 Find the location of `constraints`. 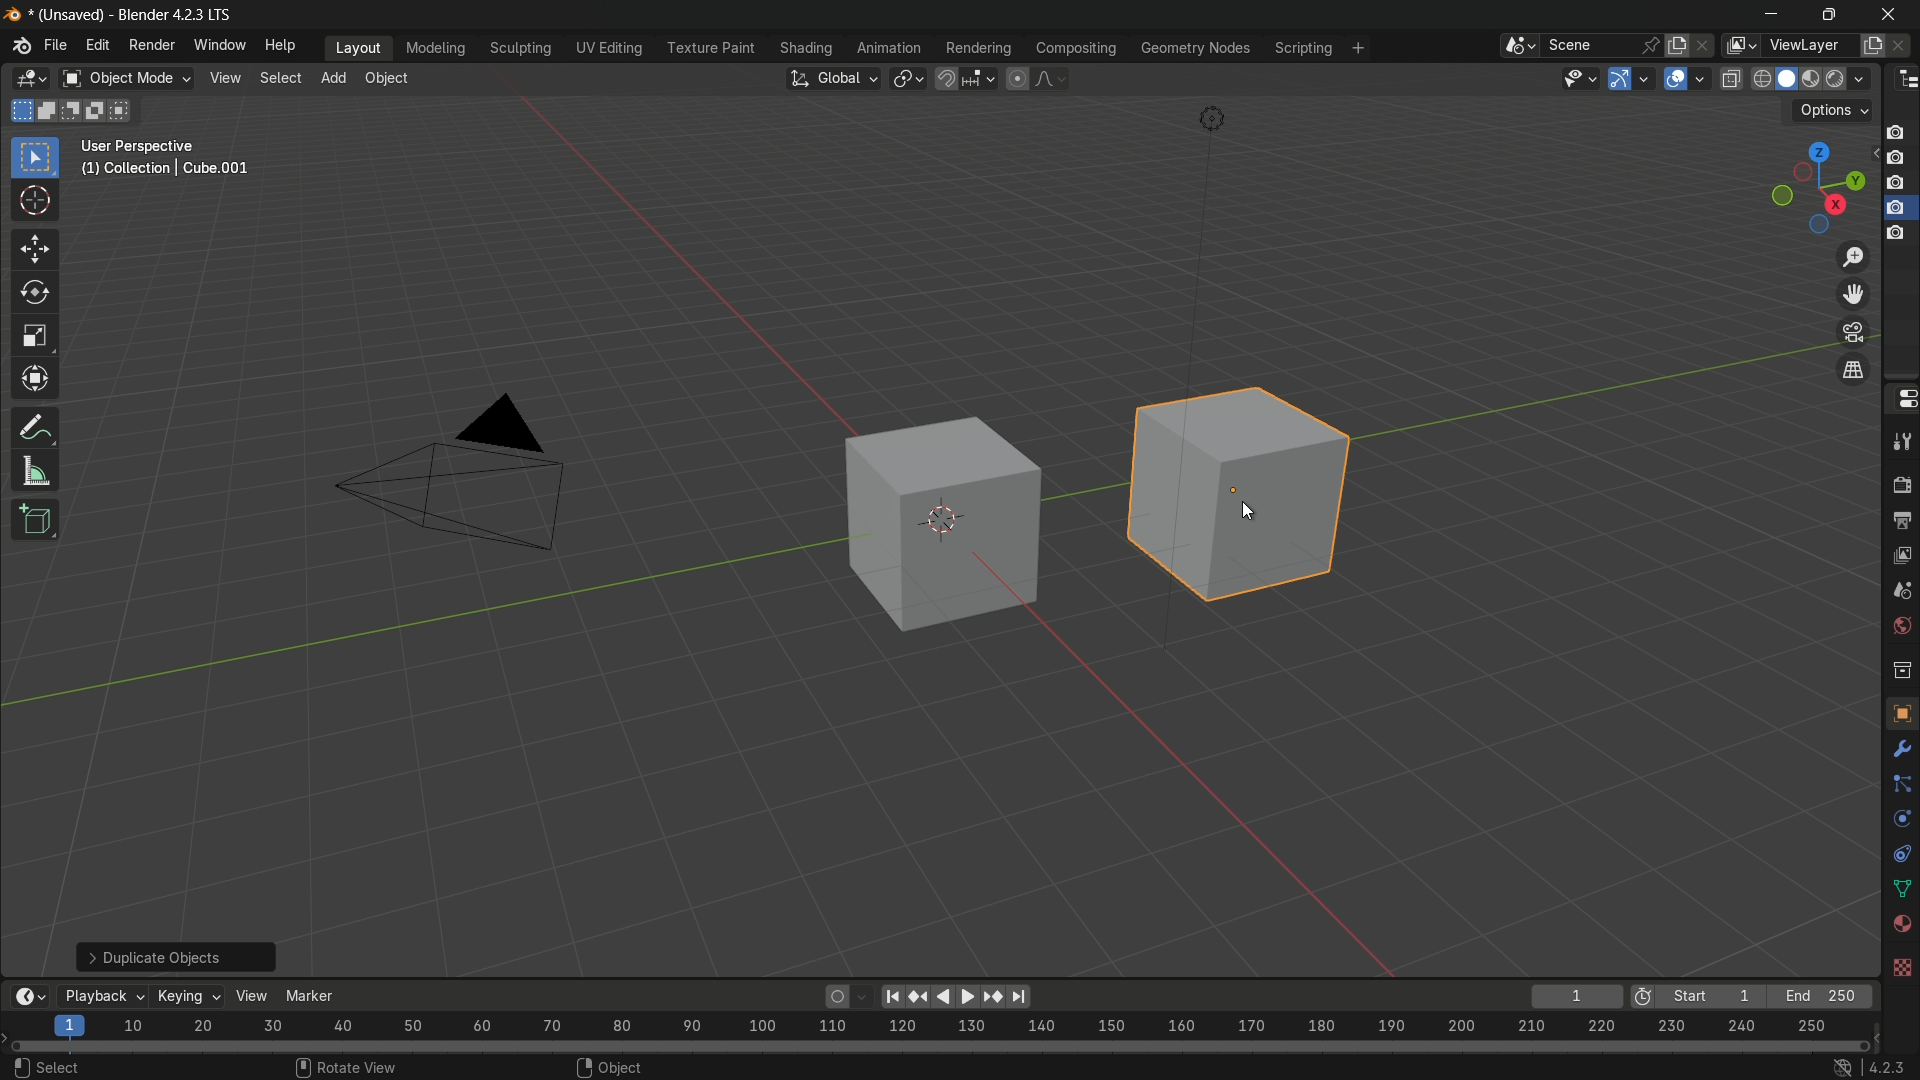

constraints is located at coordinates (1901, 855).